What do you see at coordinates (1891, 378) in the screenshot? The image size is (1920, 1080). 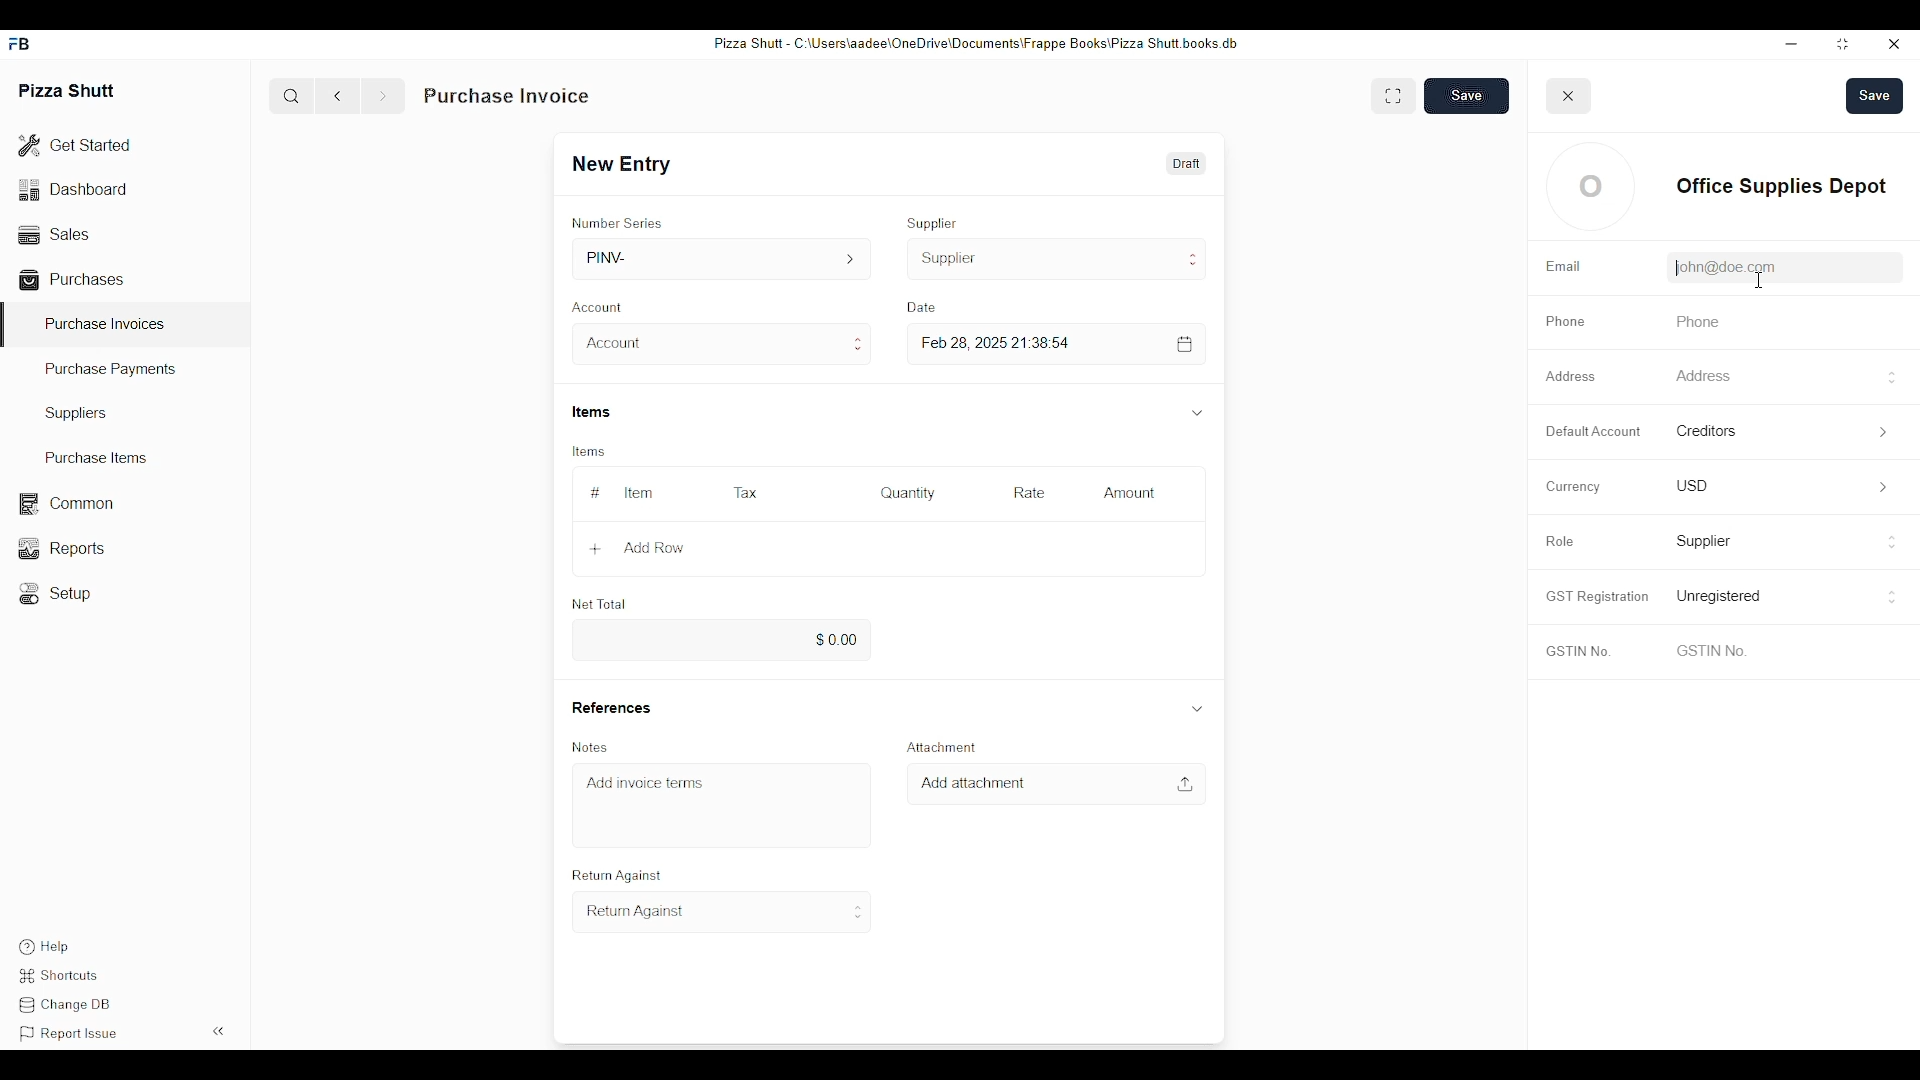 I see `buttons` at bounding box center [1891, 378].